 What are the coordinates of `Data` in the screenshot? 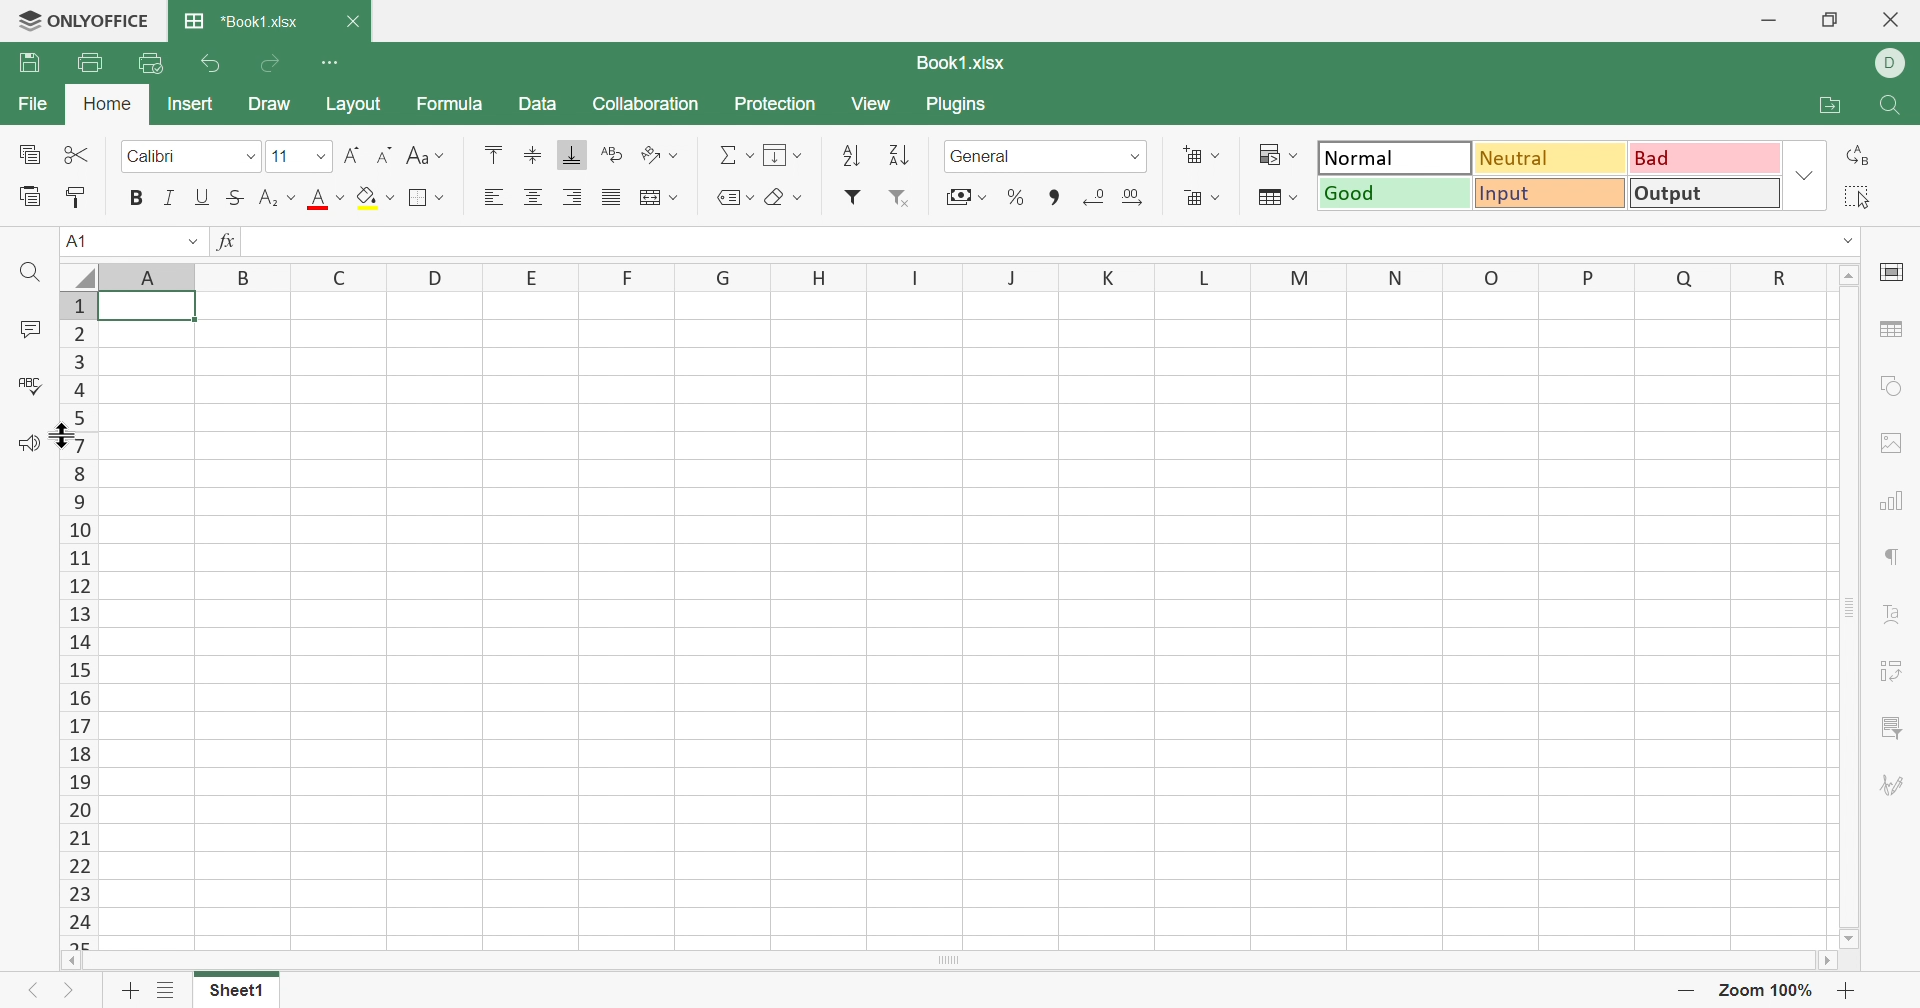 It's located at (537, 104).